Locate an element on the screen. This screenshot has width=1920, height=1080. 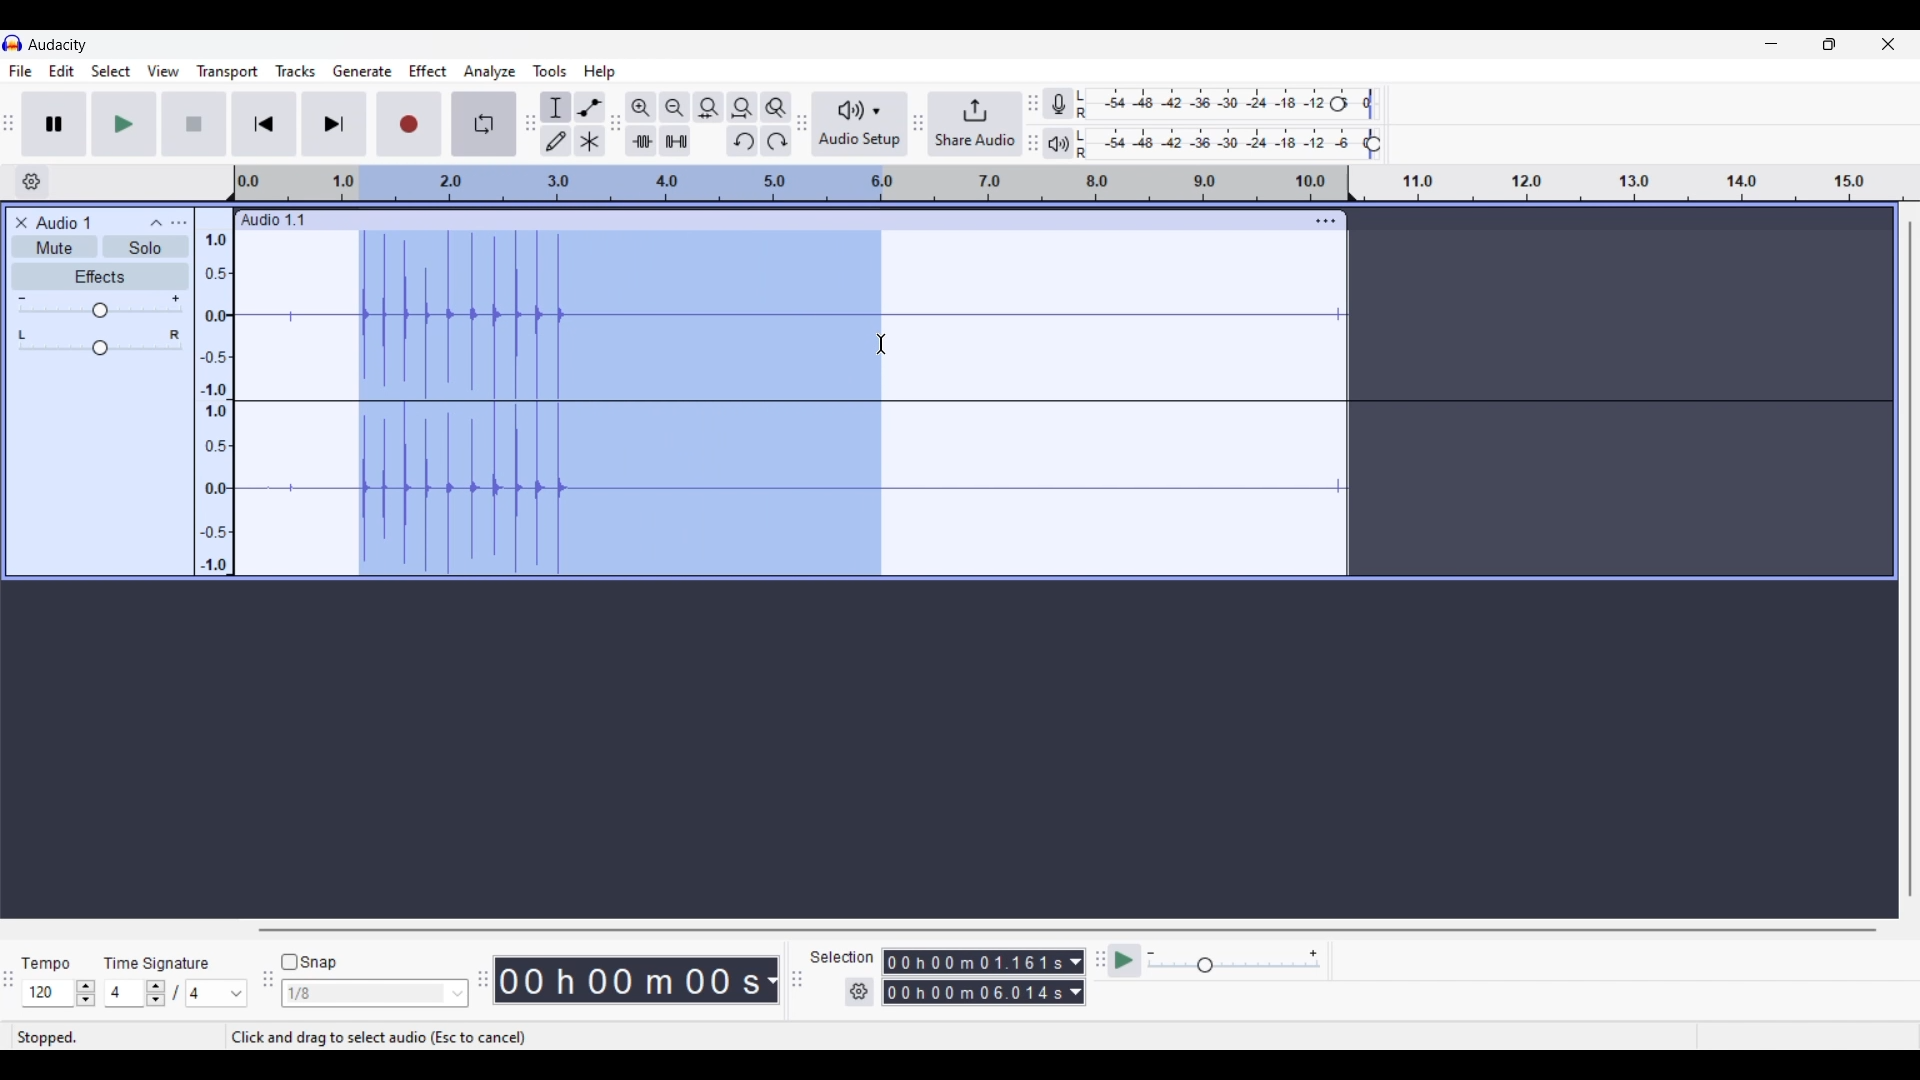
Horizontal slide bar is located at coordinates (1068, 930).